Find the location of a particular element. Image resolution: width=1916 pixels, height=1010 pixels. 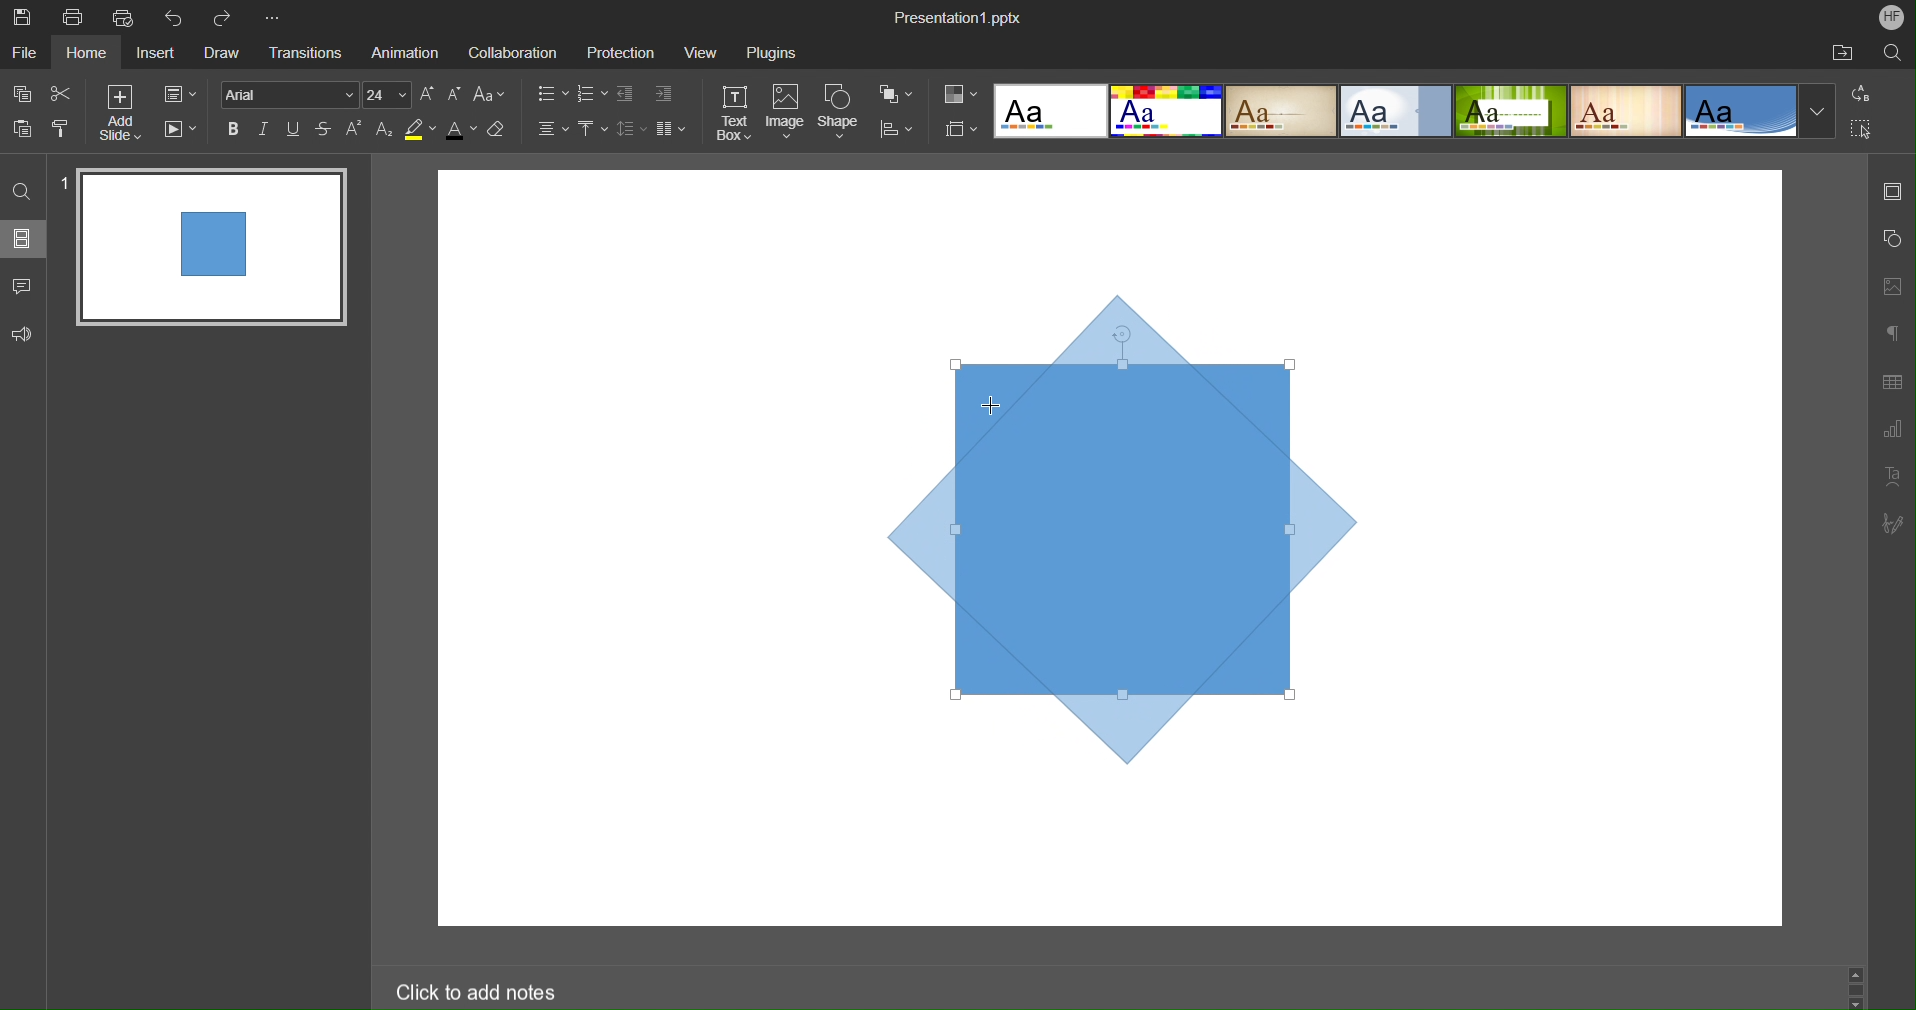

Font is located at coordinates (289, 95).